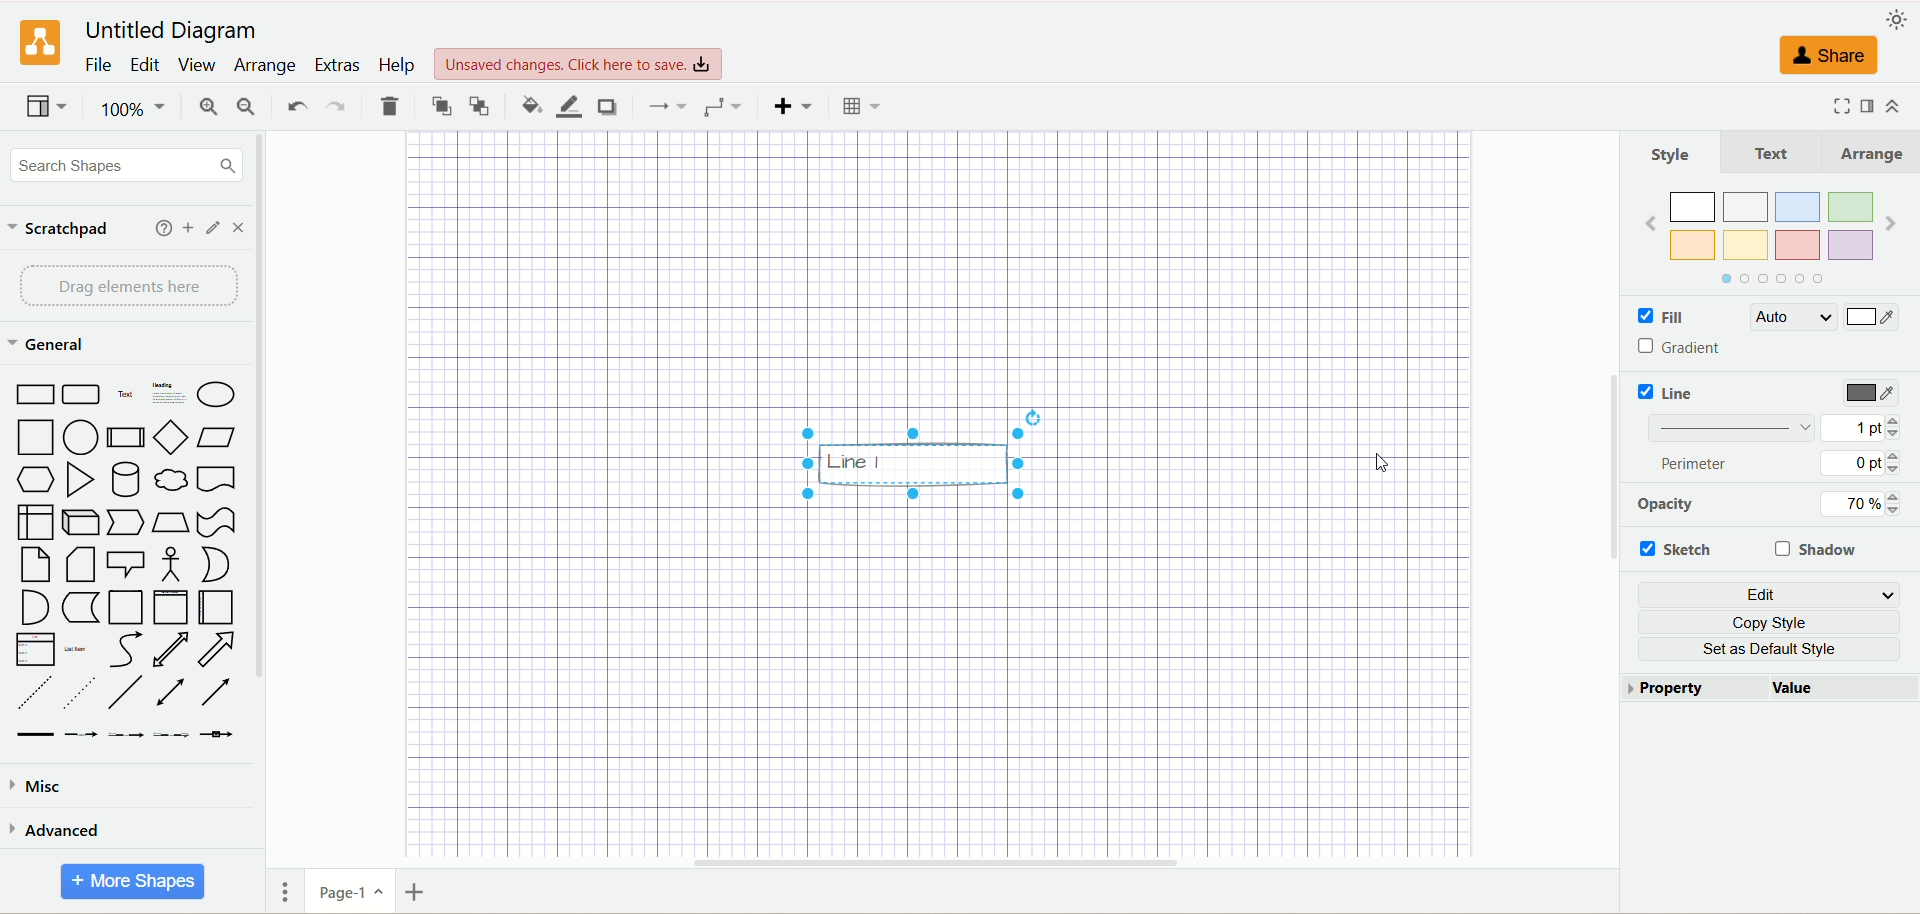 The image size is (1920, 914). I want to click on Internal storage, so click(34, 522).